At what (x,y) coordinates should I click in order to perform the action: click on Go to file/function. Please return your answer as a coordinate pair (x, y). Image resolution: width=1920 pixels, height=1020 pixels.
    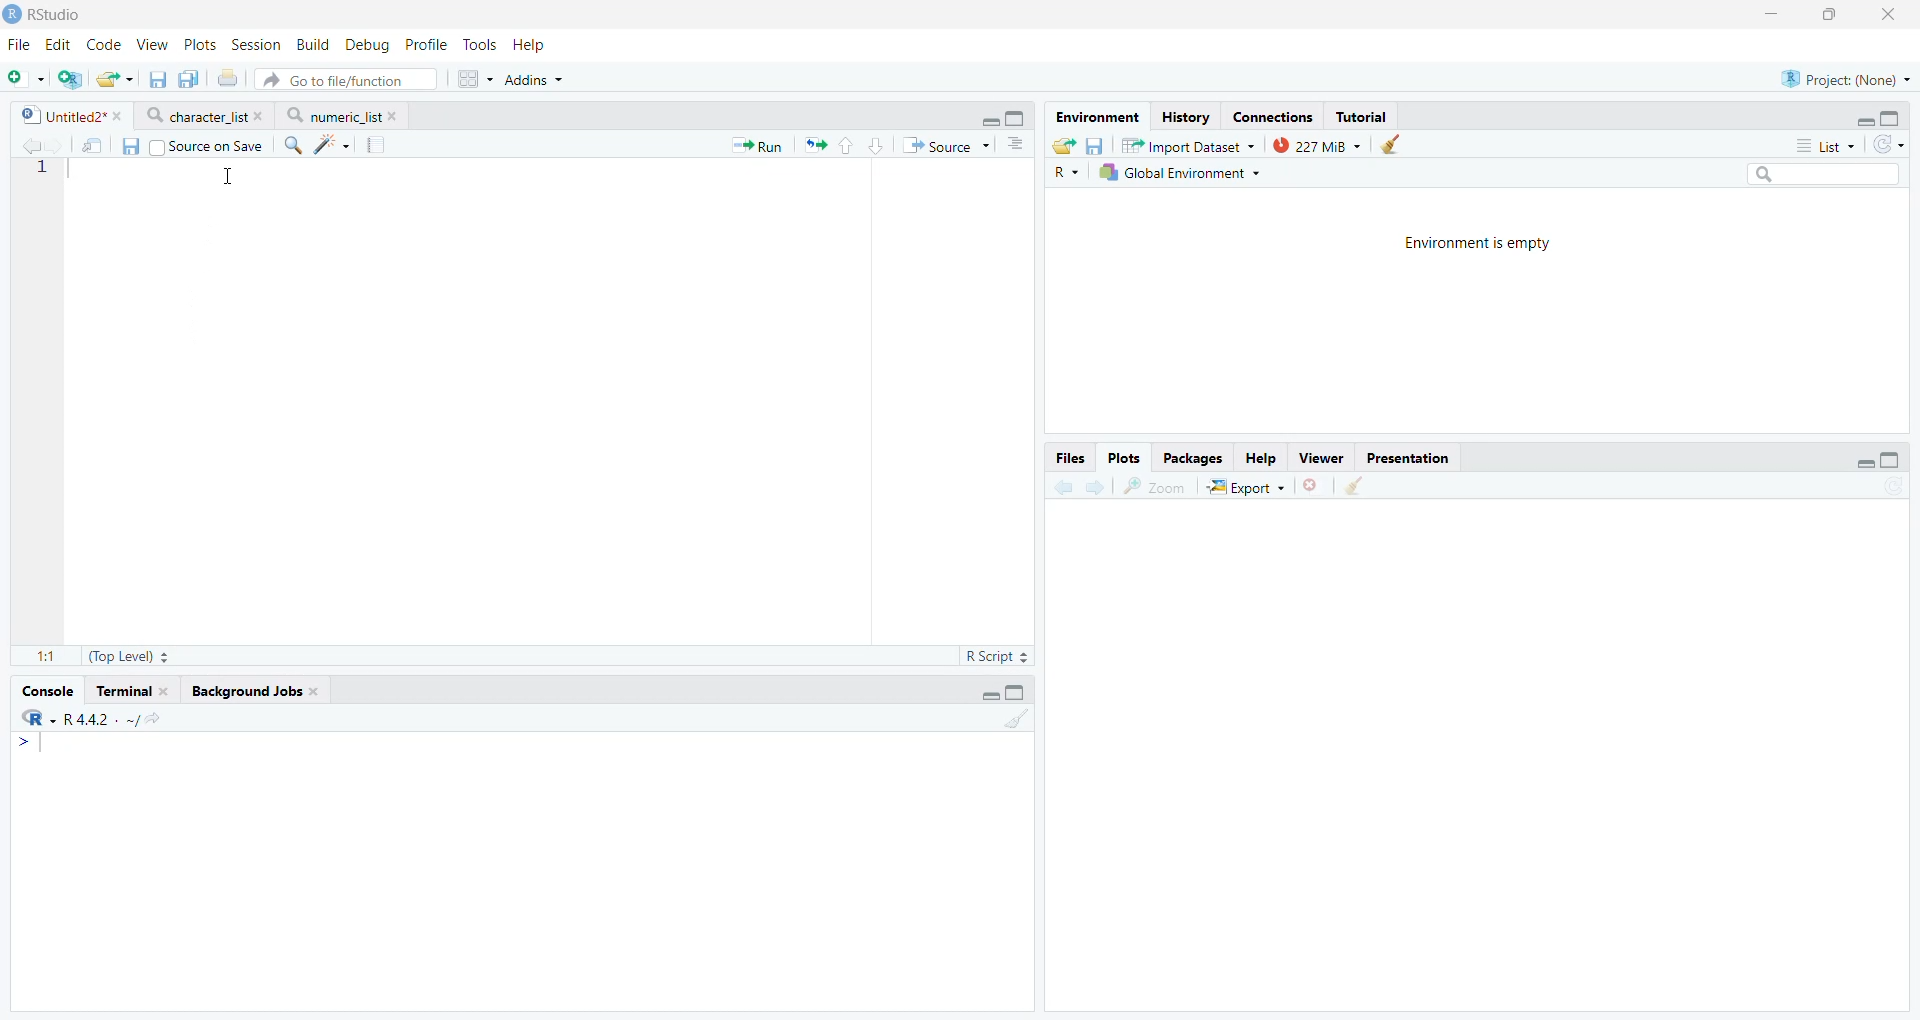
    Looking at the image, I should click on (345, 79).